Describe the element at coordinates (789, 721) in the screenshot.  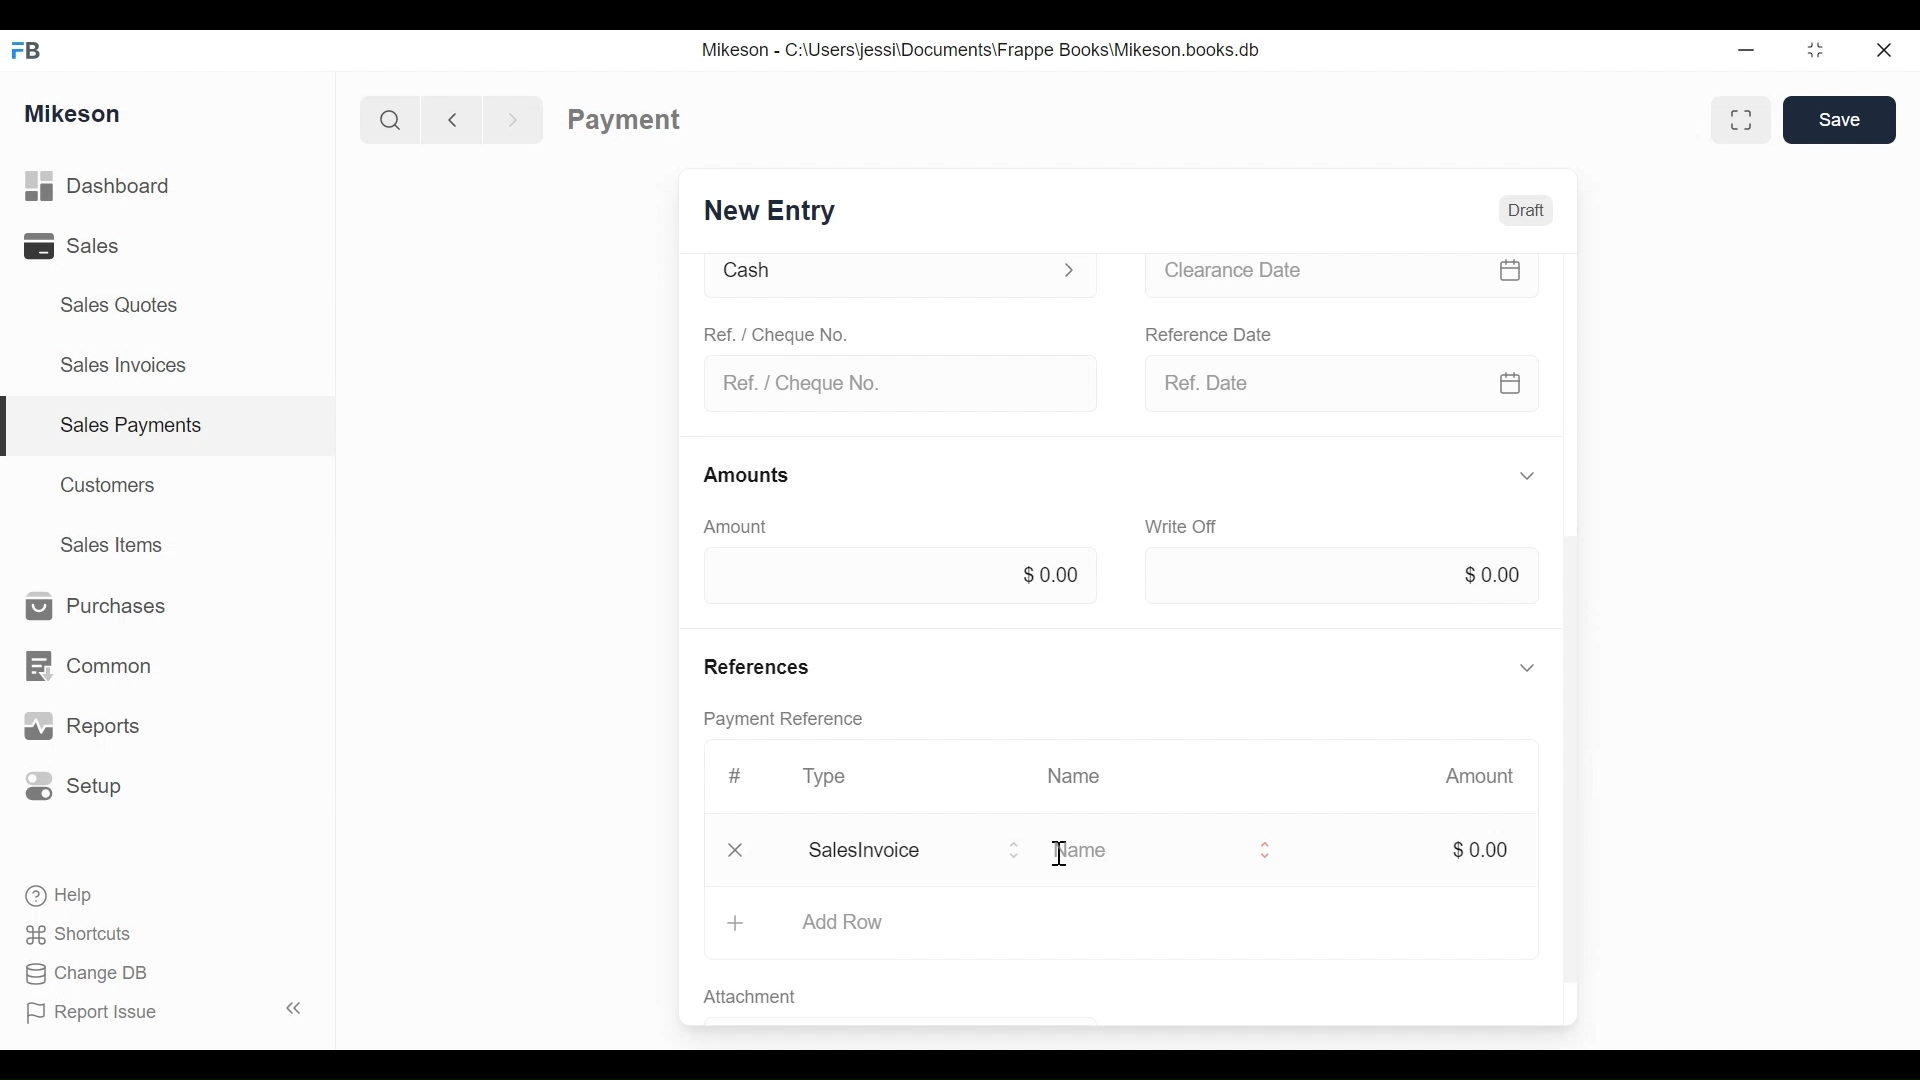
I see `Payment reference` at that location.